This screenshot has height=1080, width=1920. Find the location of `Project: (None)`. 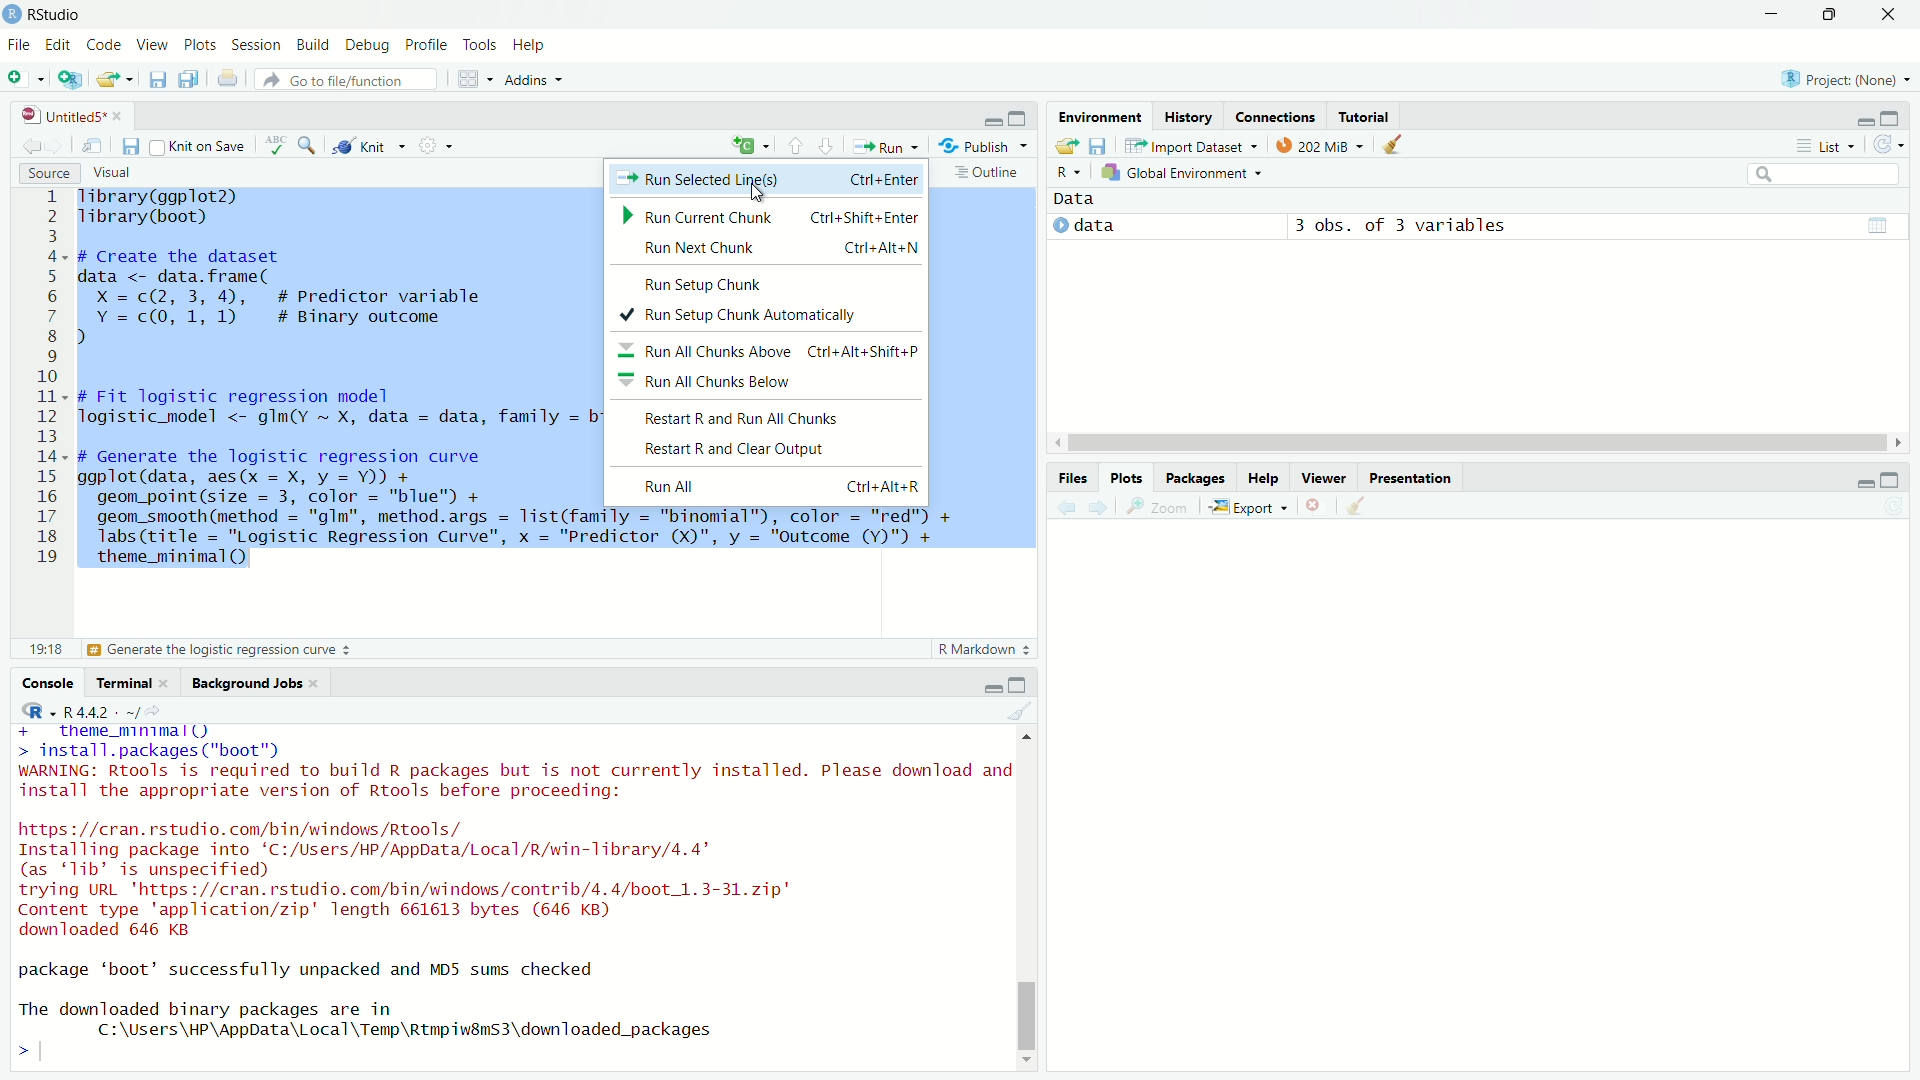

Project: (None) is located at coordinates (1845, 79).